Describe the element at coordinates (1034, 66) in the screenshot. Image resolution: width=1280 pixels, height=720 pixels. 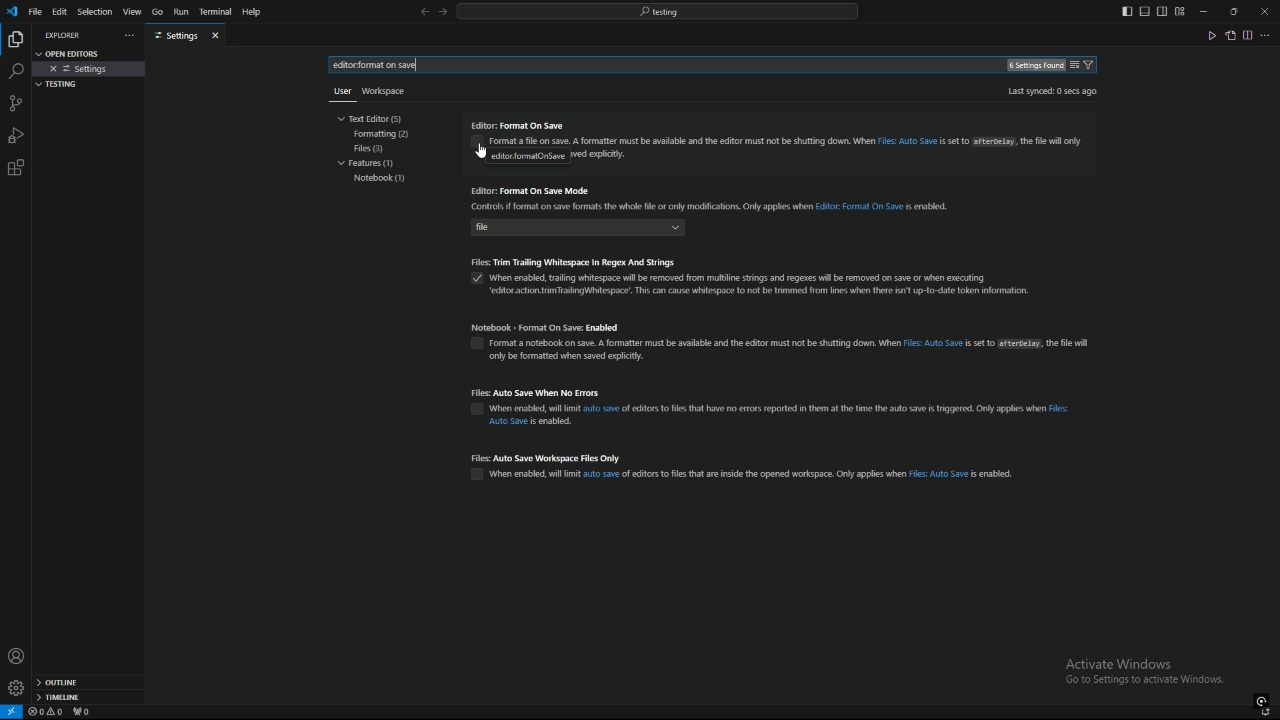
I see `settings found` at that location.